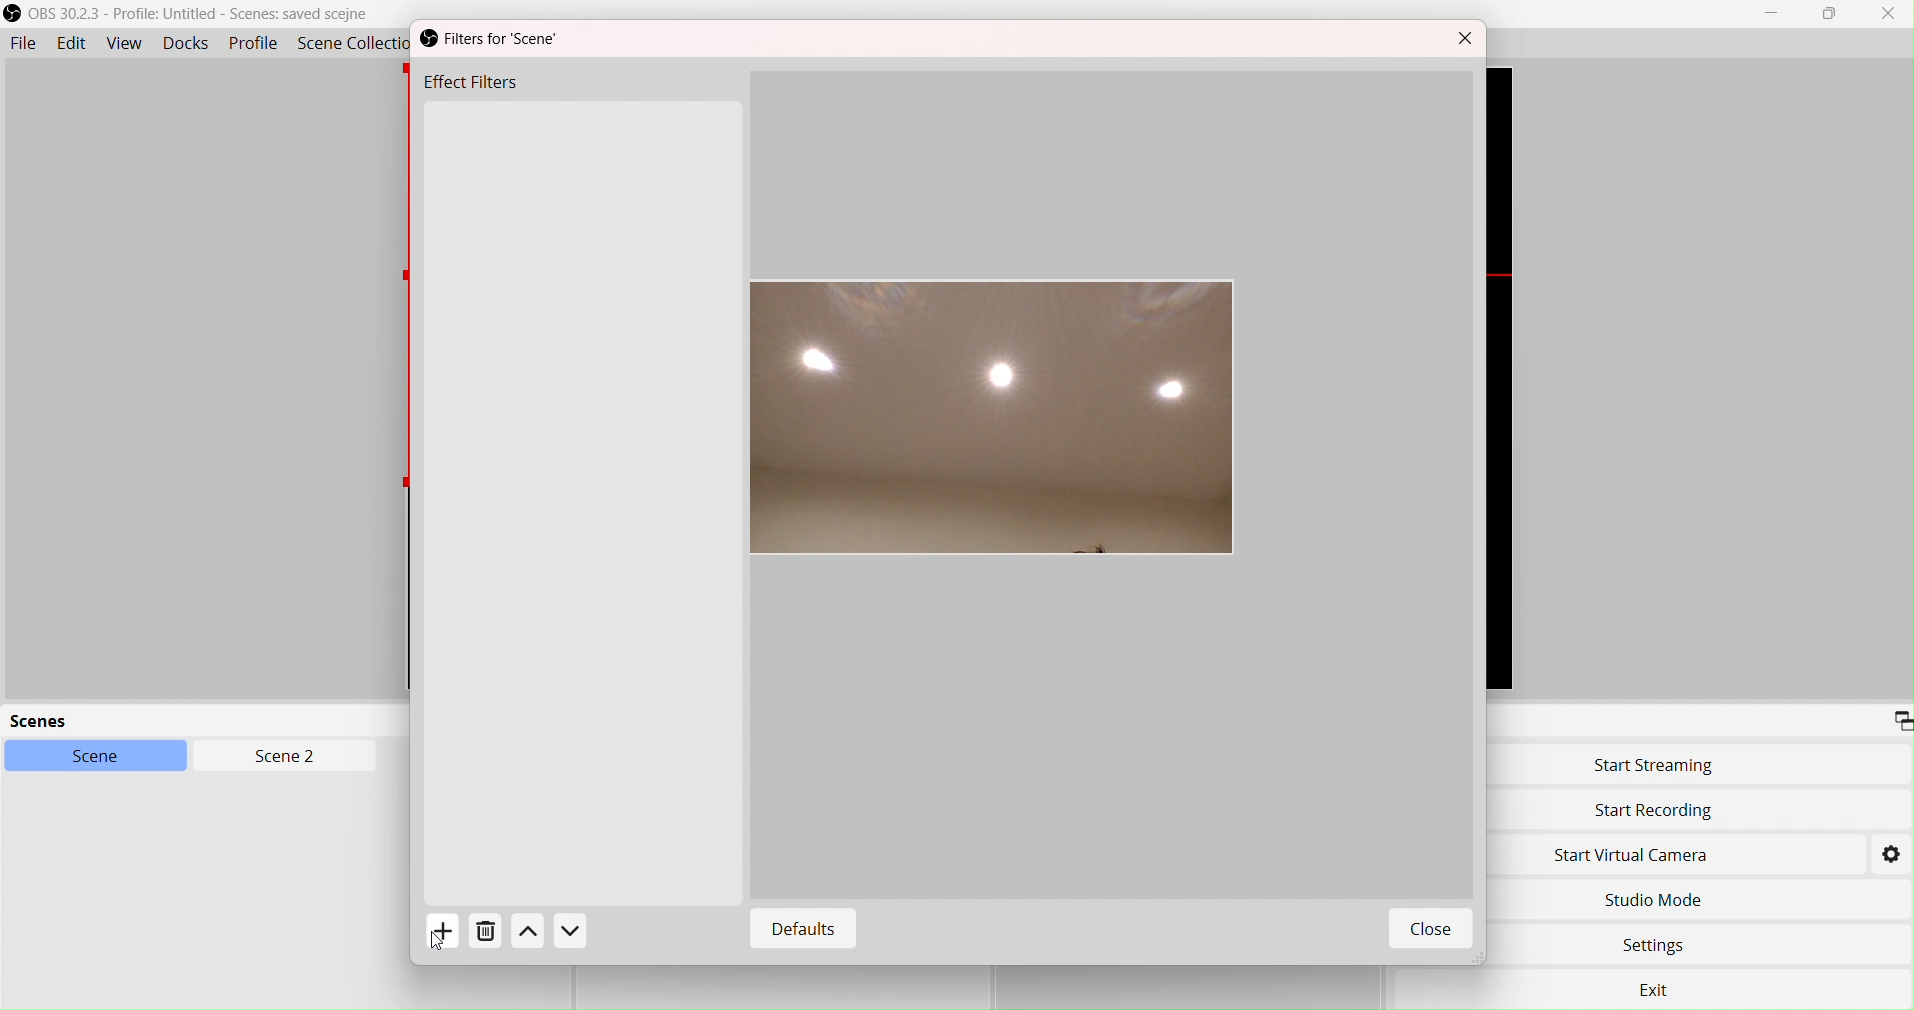  I want to click on box, so click(1833, 15).